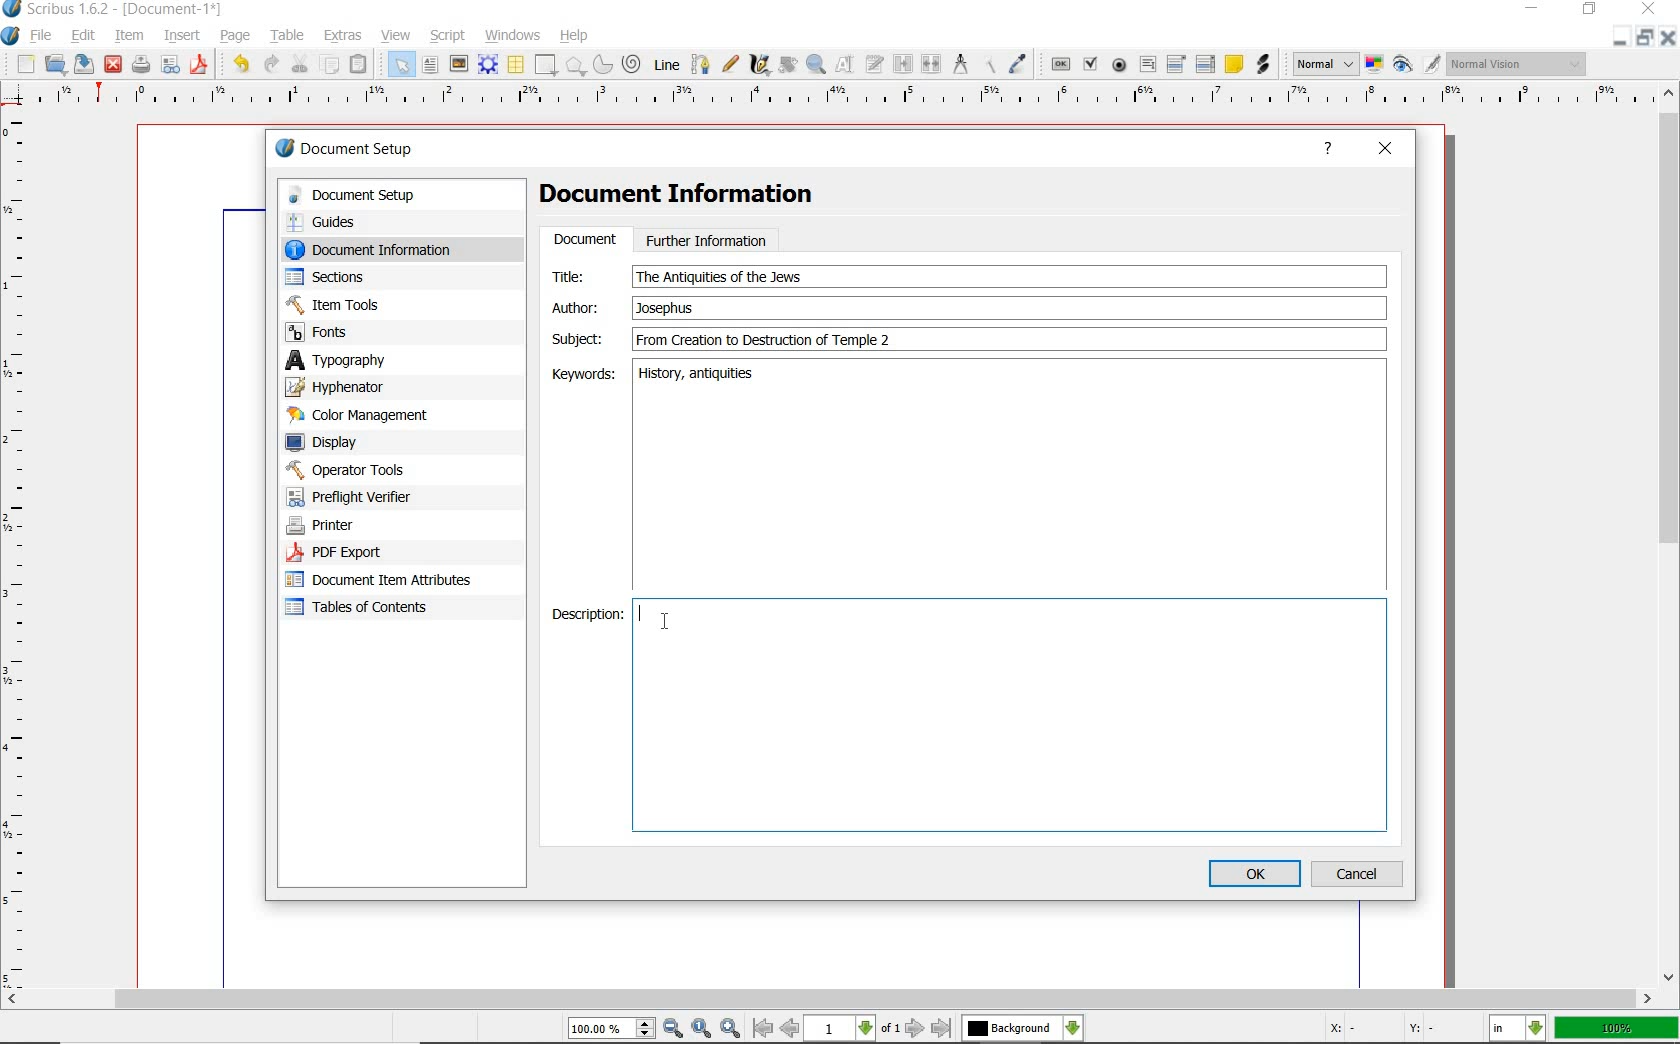  What do you see at coordinates (1177, 65) in the screenshot?
I see `pdf combo box` at bounding box center [1177, 65].